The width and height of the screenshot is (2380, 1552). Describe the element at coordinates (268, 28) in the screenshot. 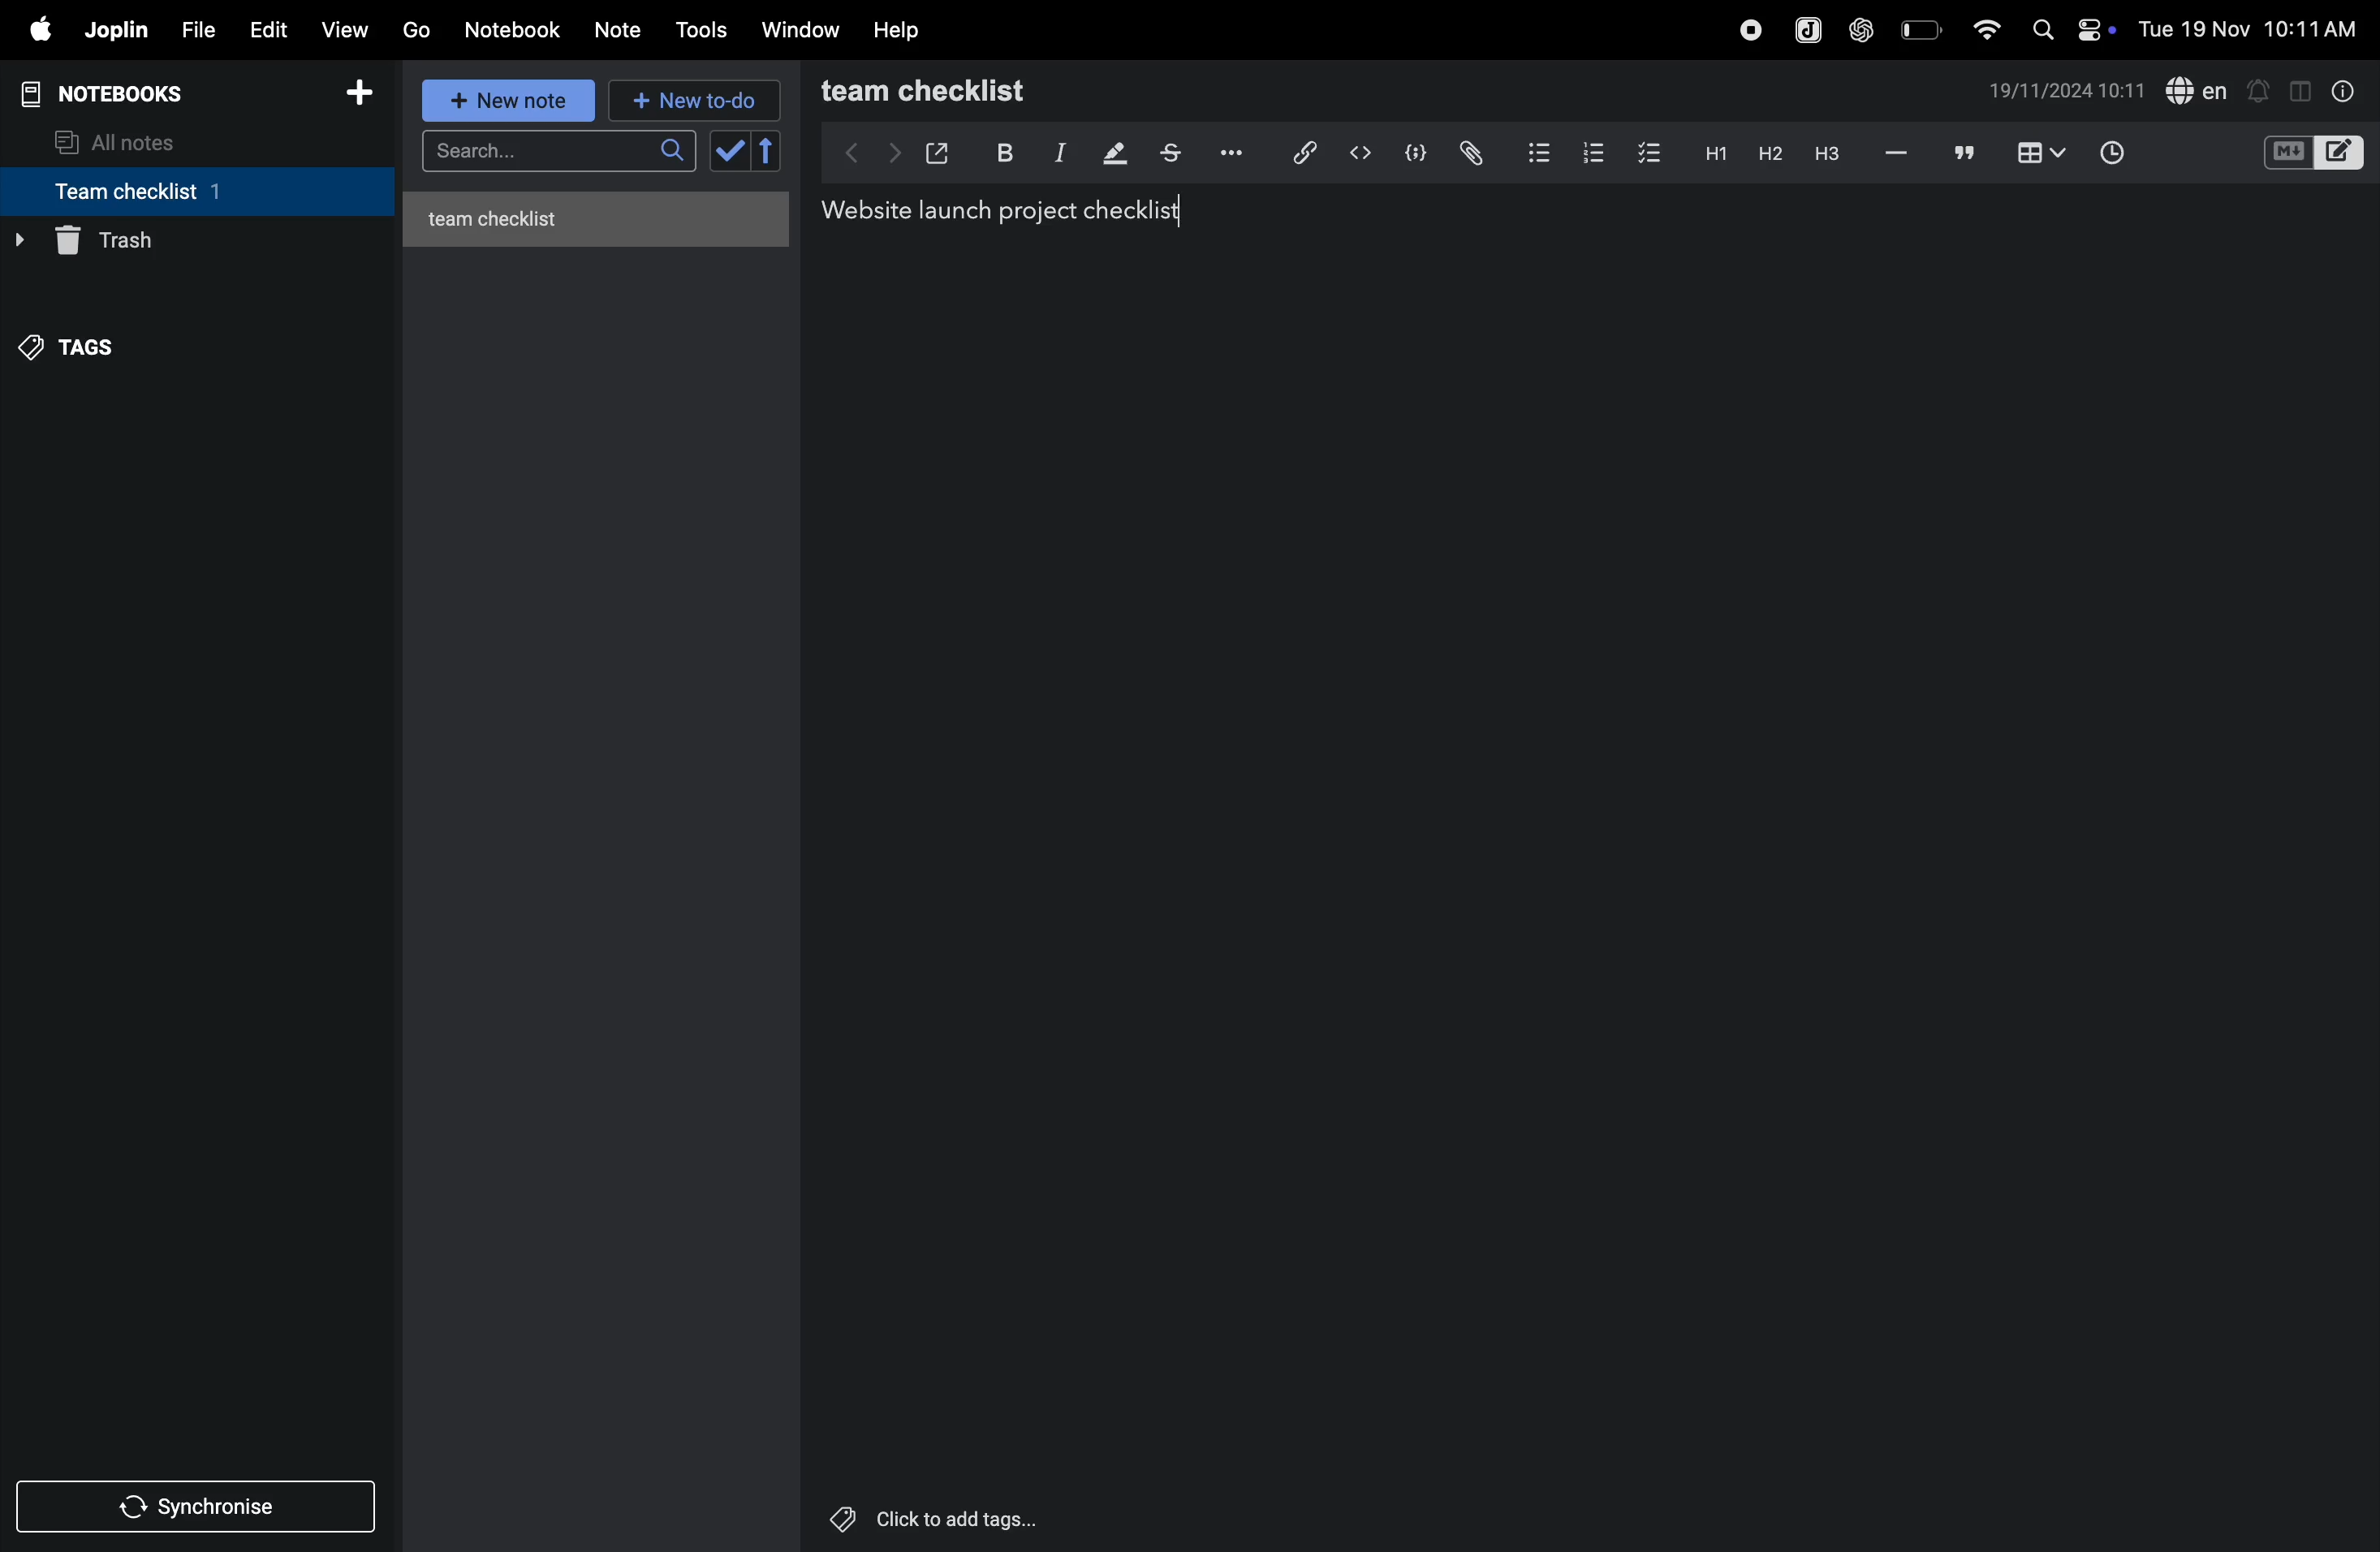

I see `edit` at that location.